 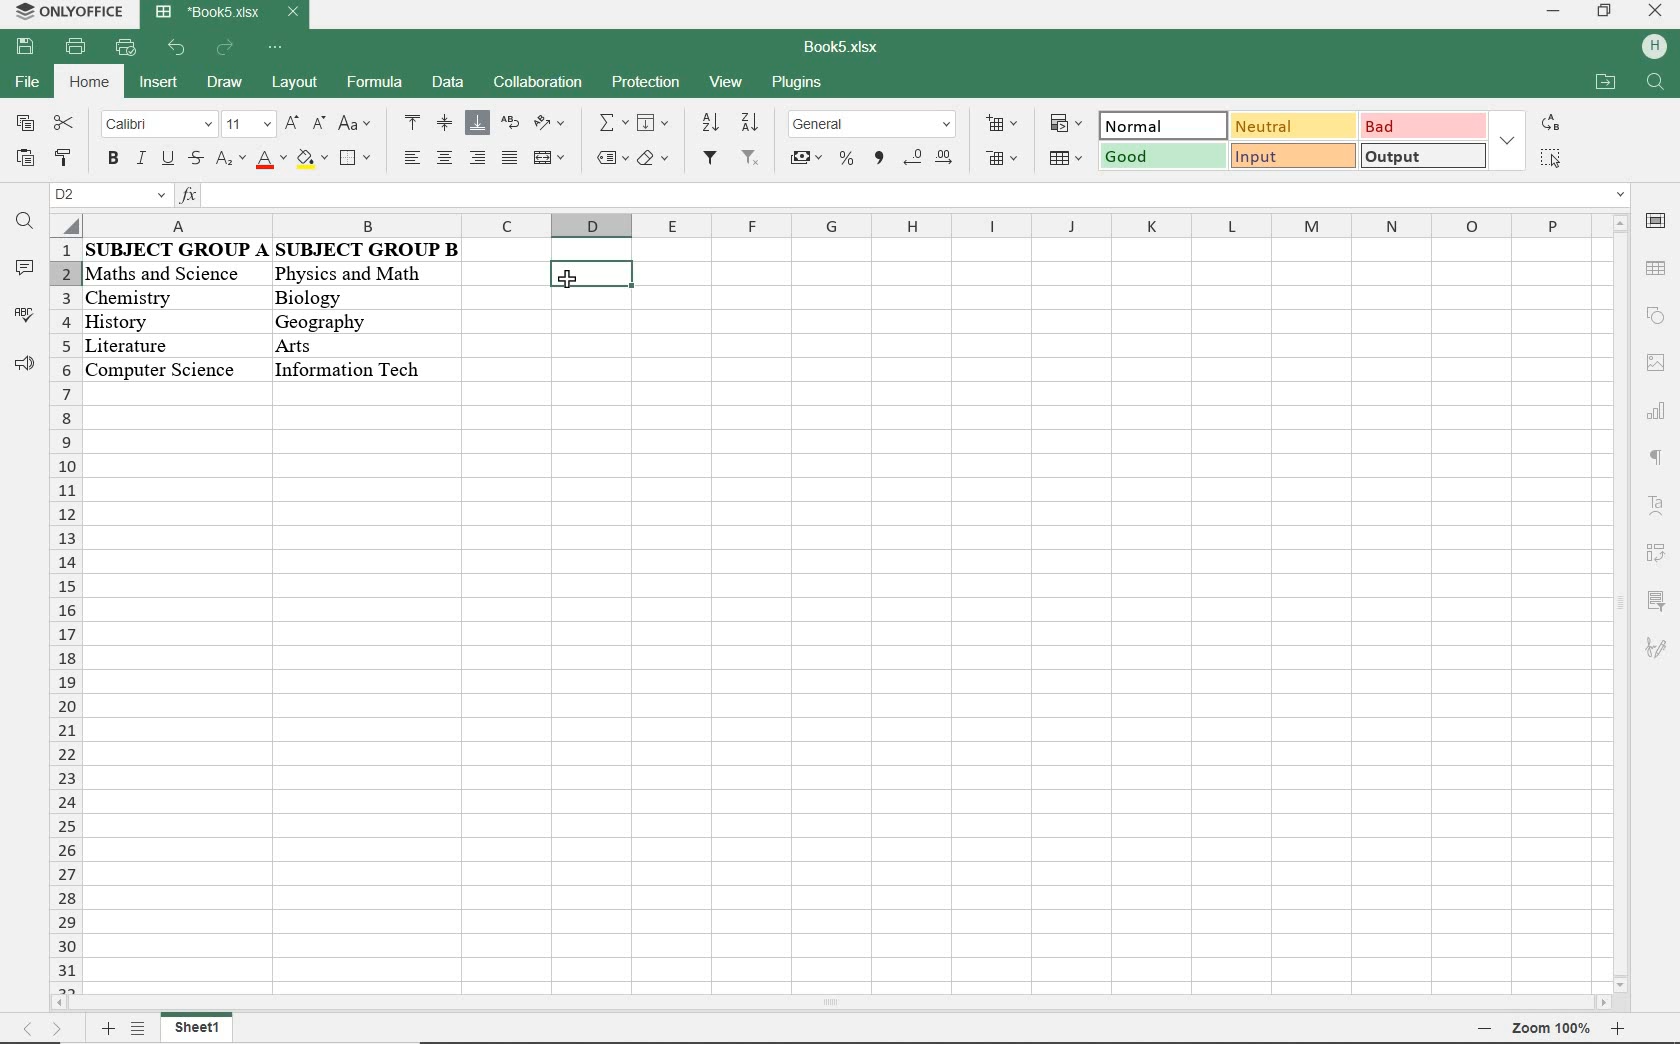 What do you see at coordinates (611, 158) in the screenshot?
I see `named ranges` at bounding box center [611, 158].